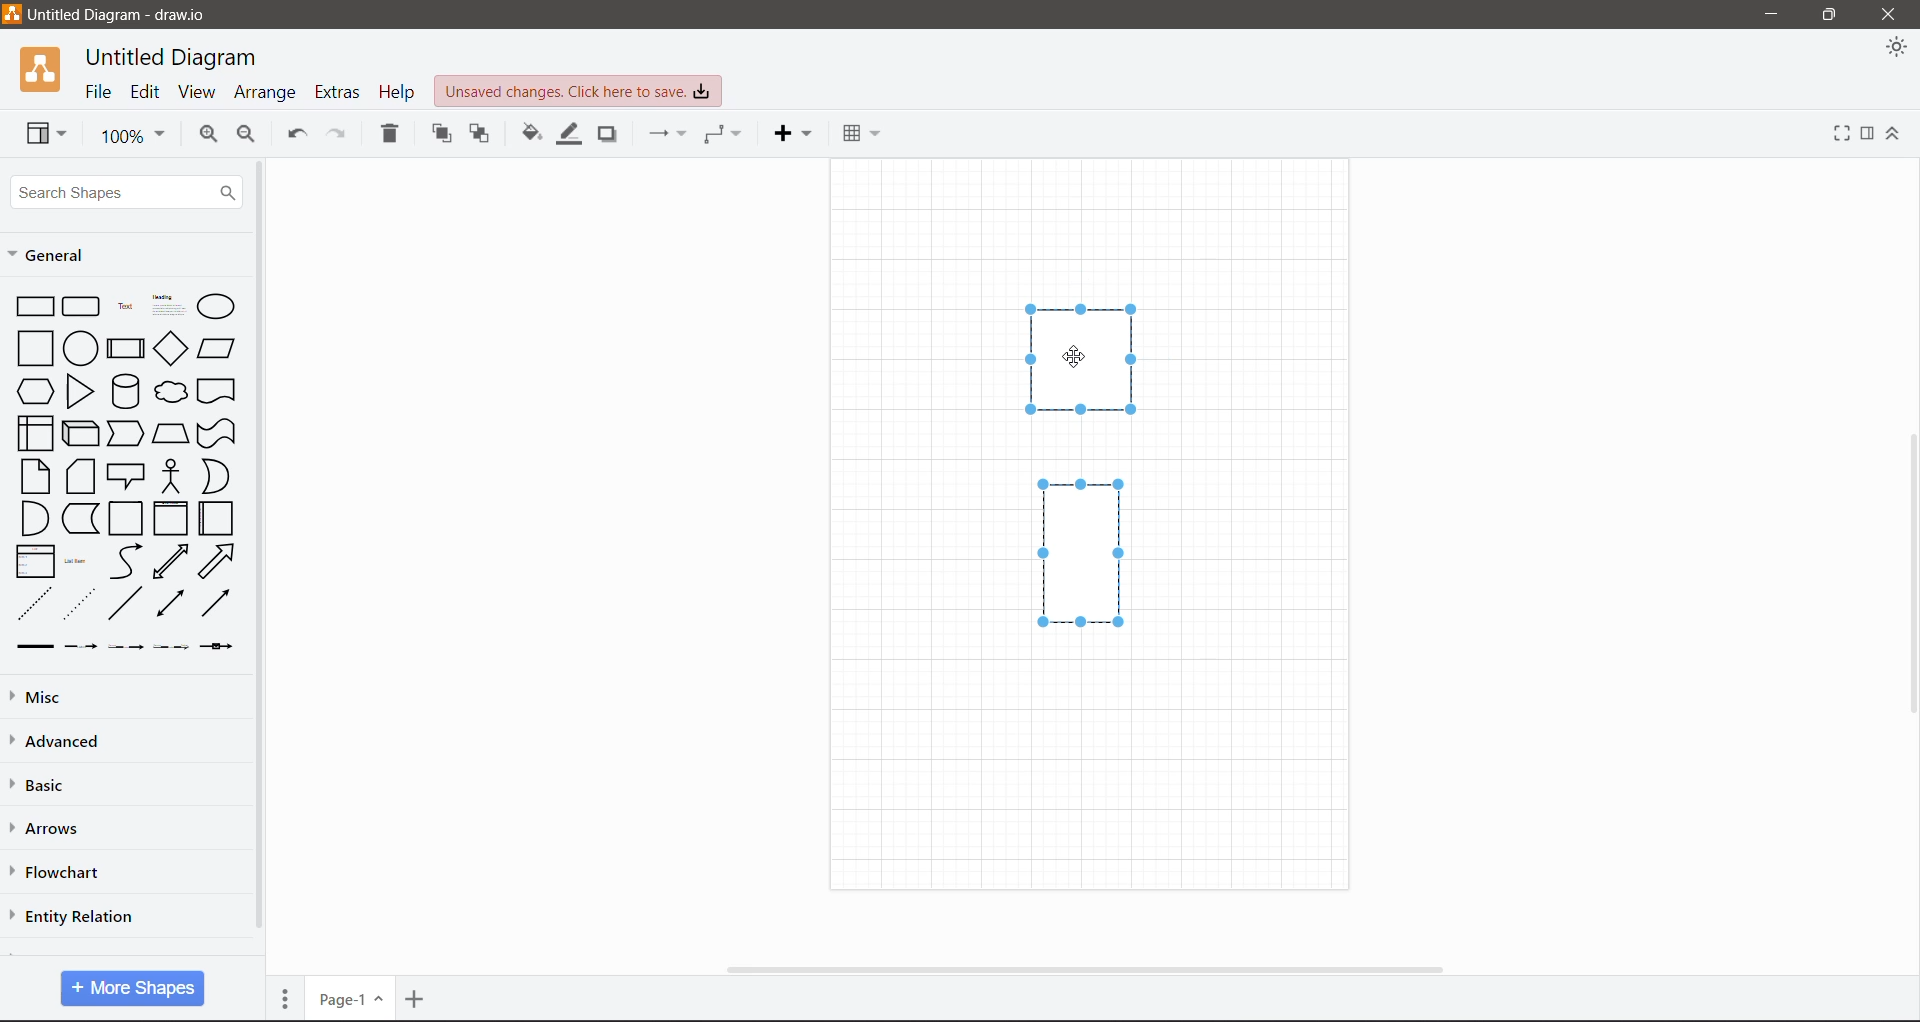  I want to click on Expand/Collapse, so click(1895, 134).